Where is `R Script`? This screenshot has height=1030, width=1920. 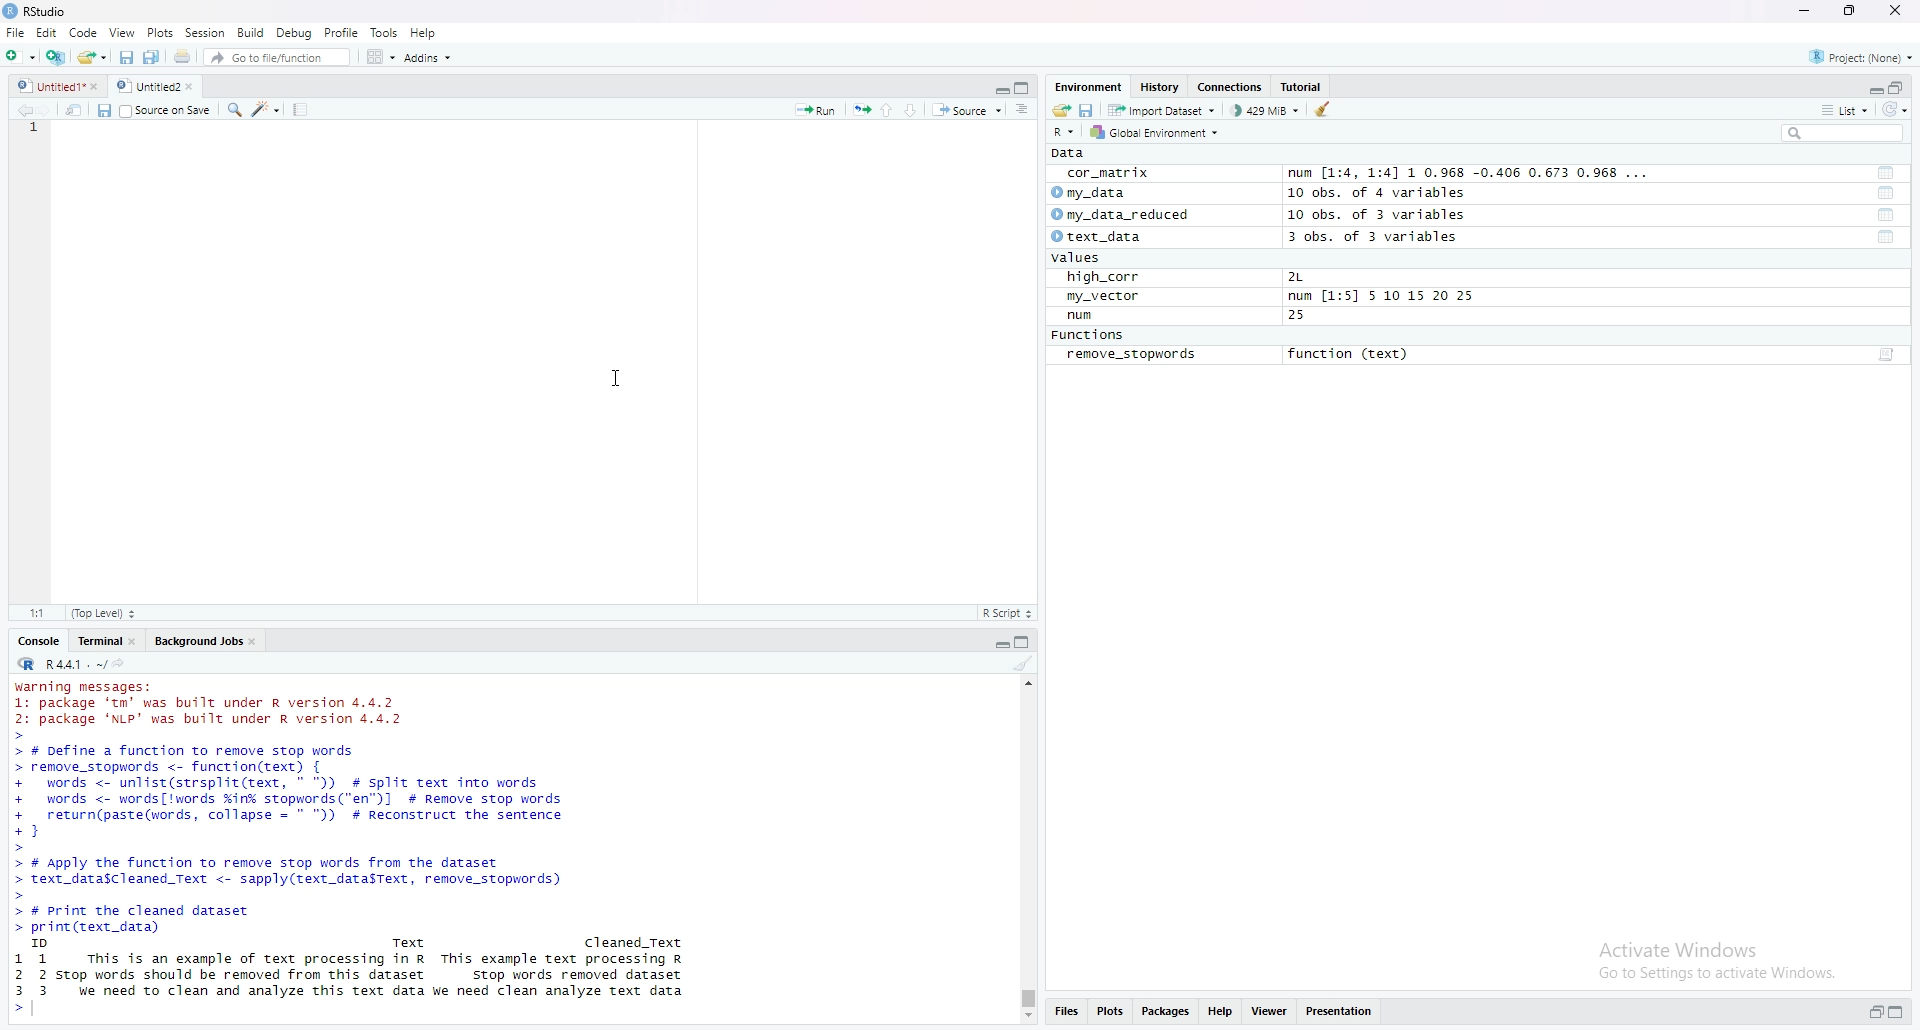
R Script is located at coordinates (1009, 613).